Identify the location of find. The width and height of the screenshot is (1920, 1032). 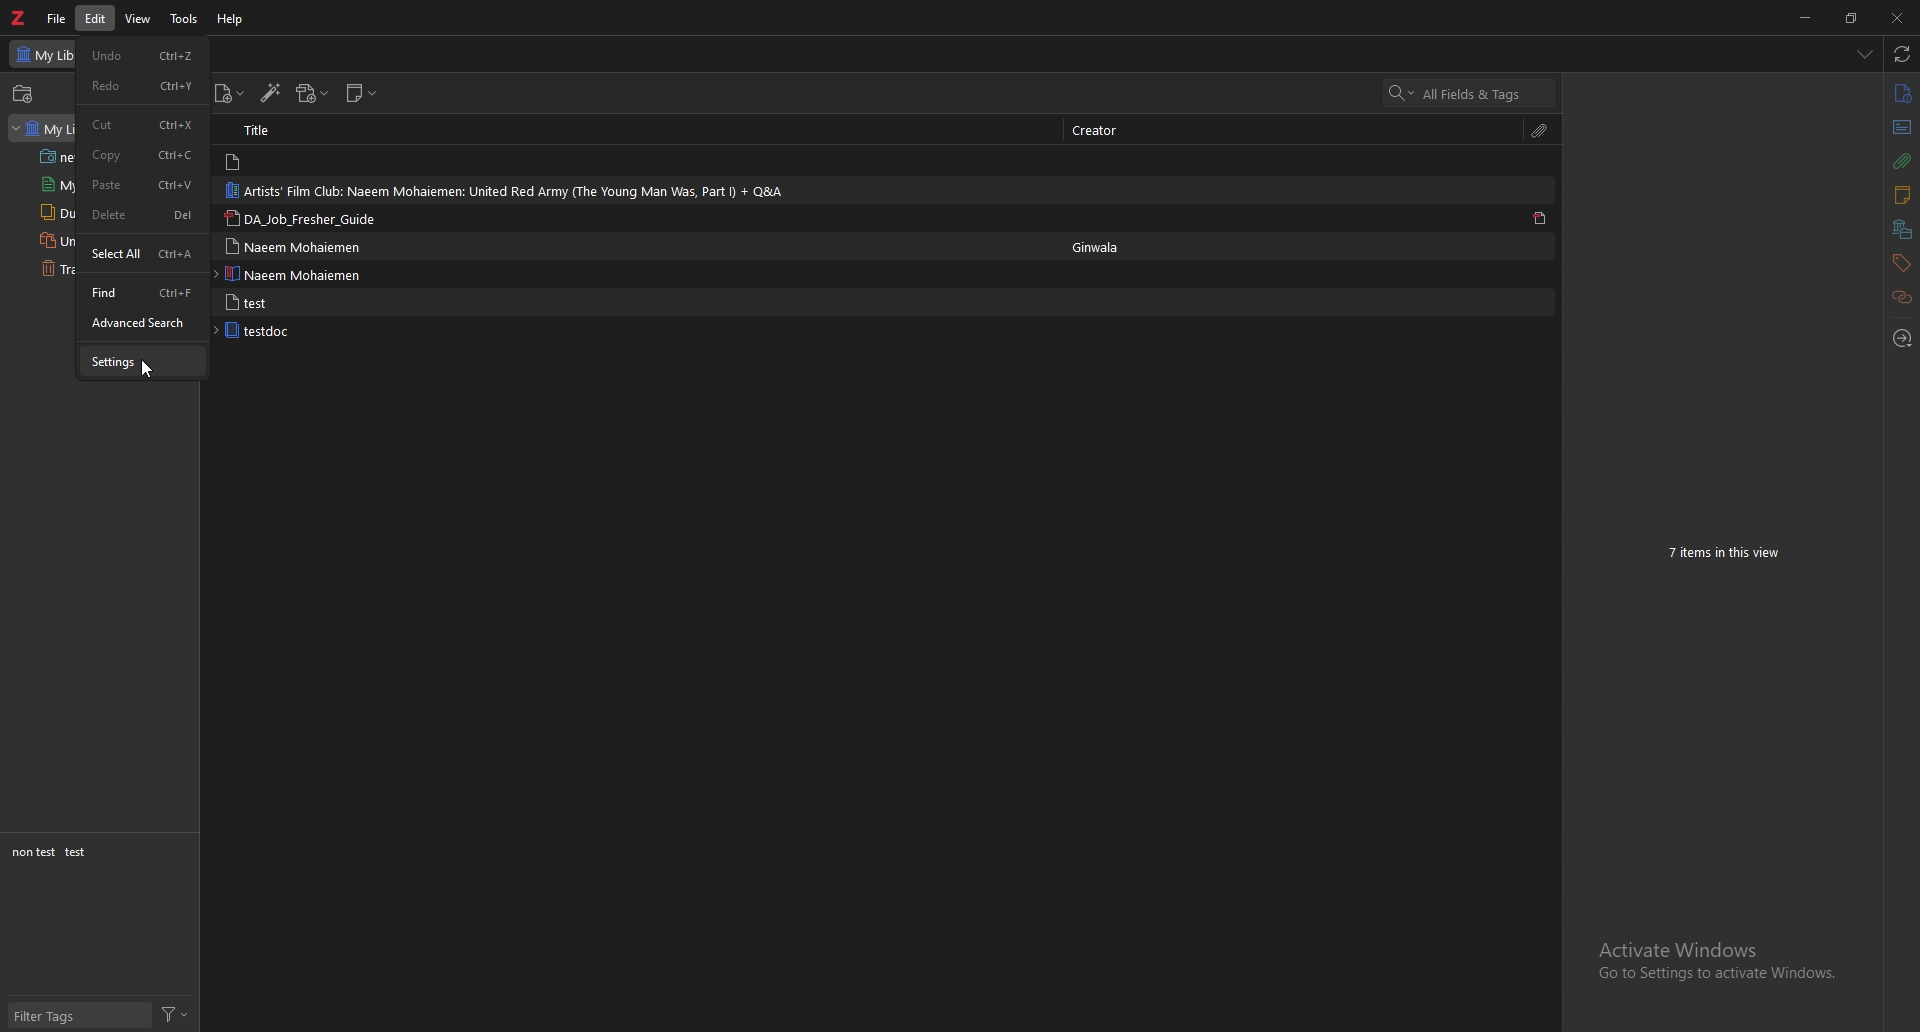
(142, 292).